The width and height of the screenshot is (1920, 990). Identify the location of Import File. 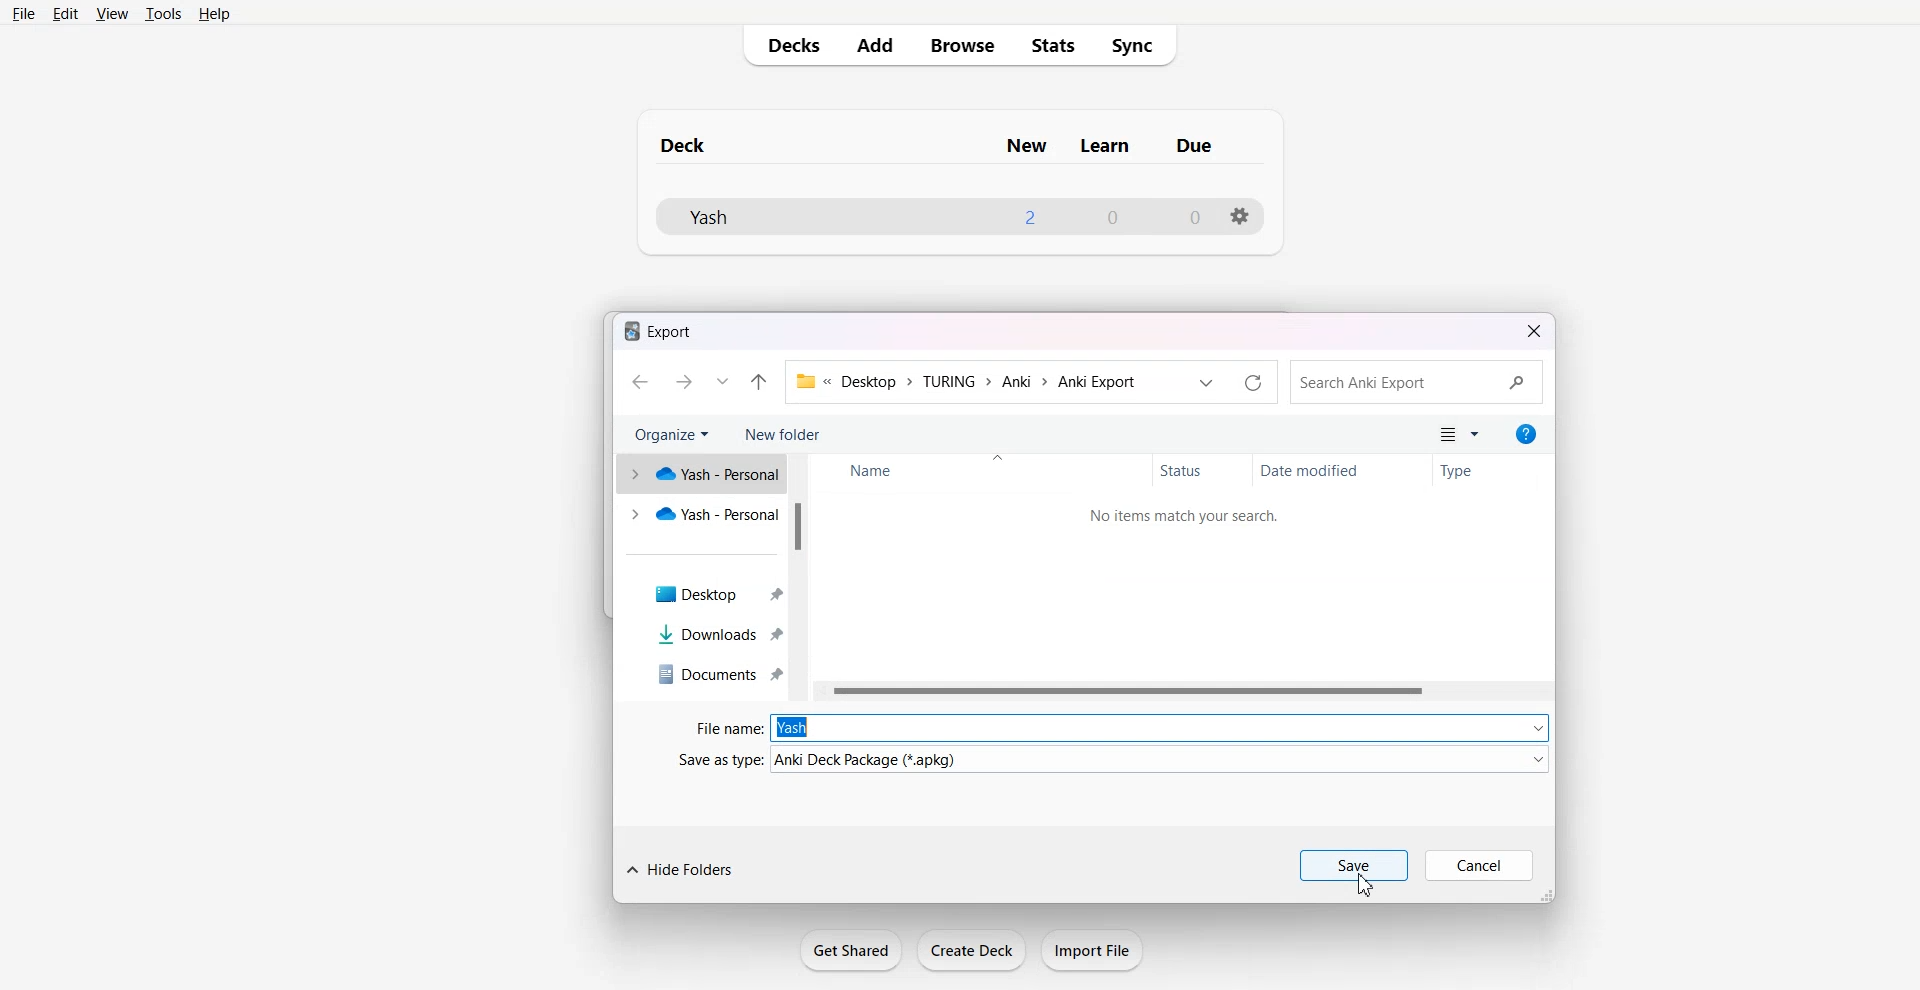
(1093, 949).